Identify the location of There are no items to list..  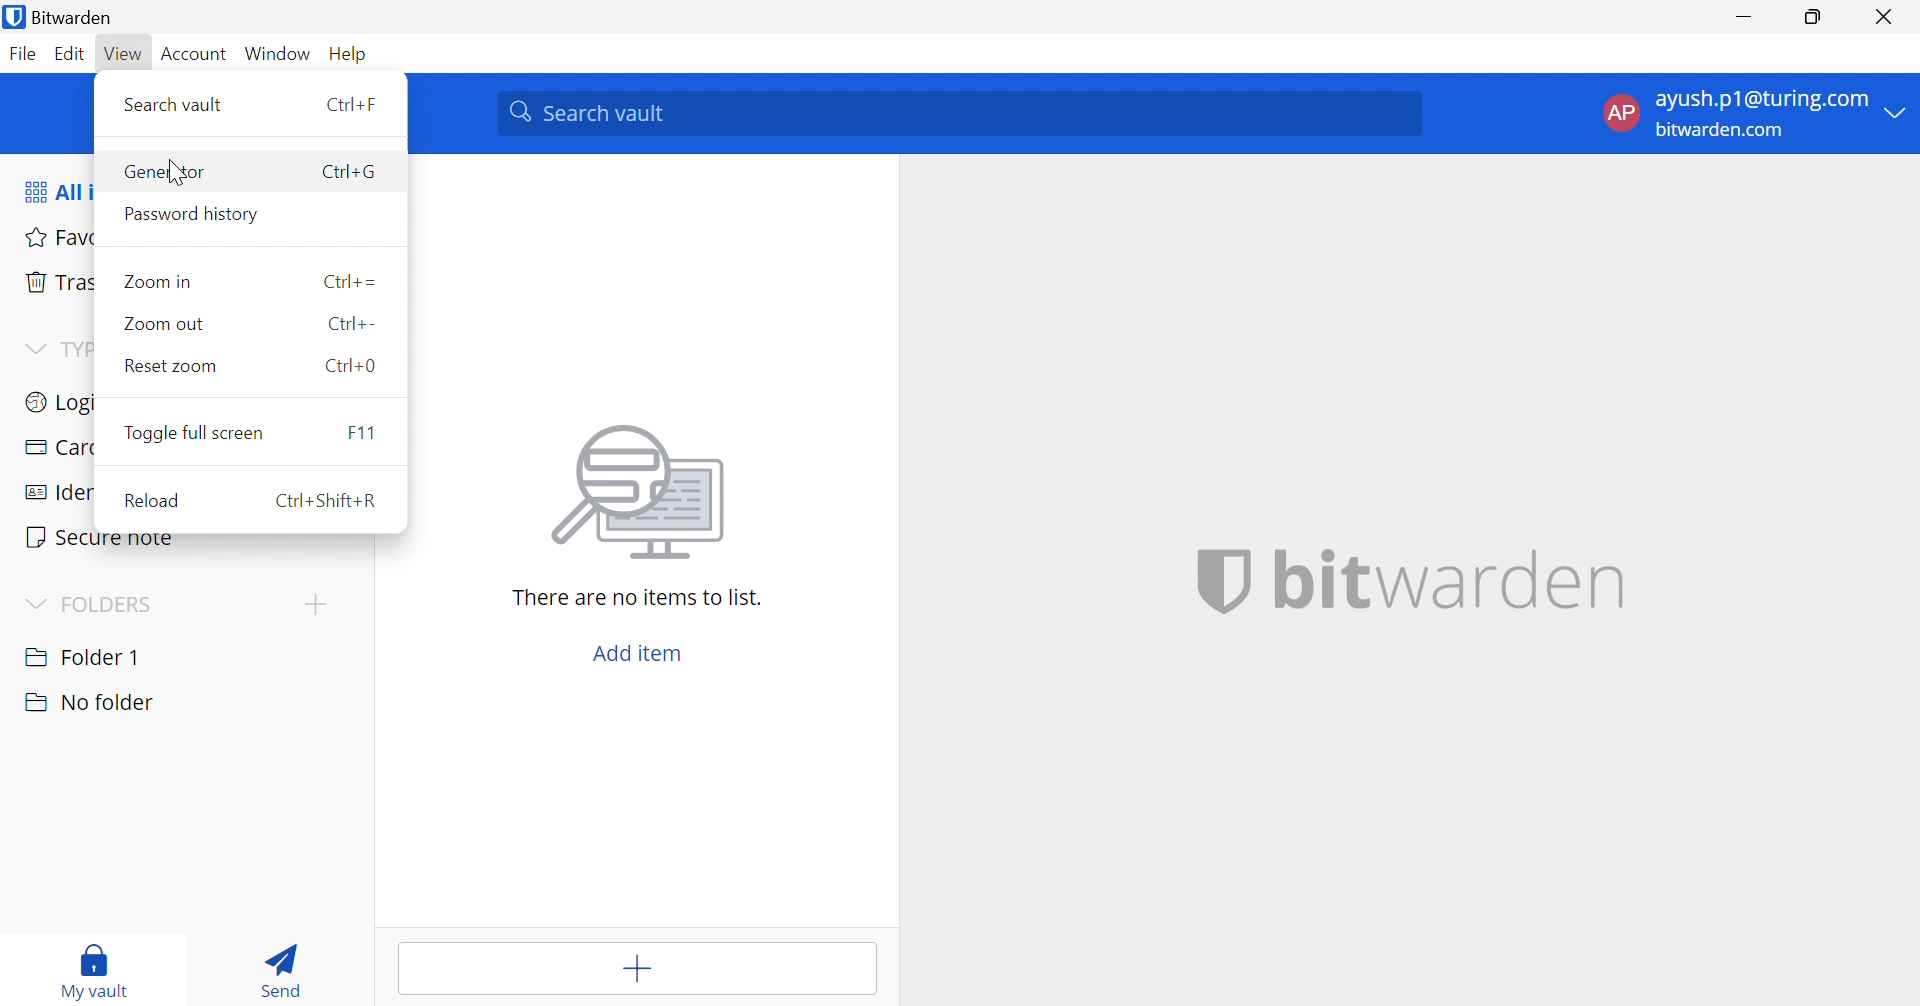
(640, 599).